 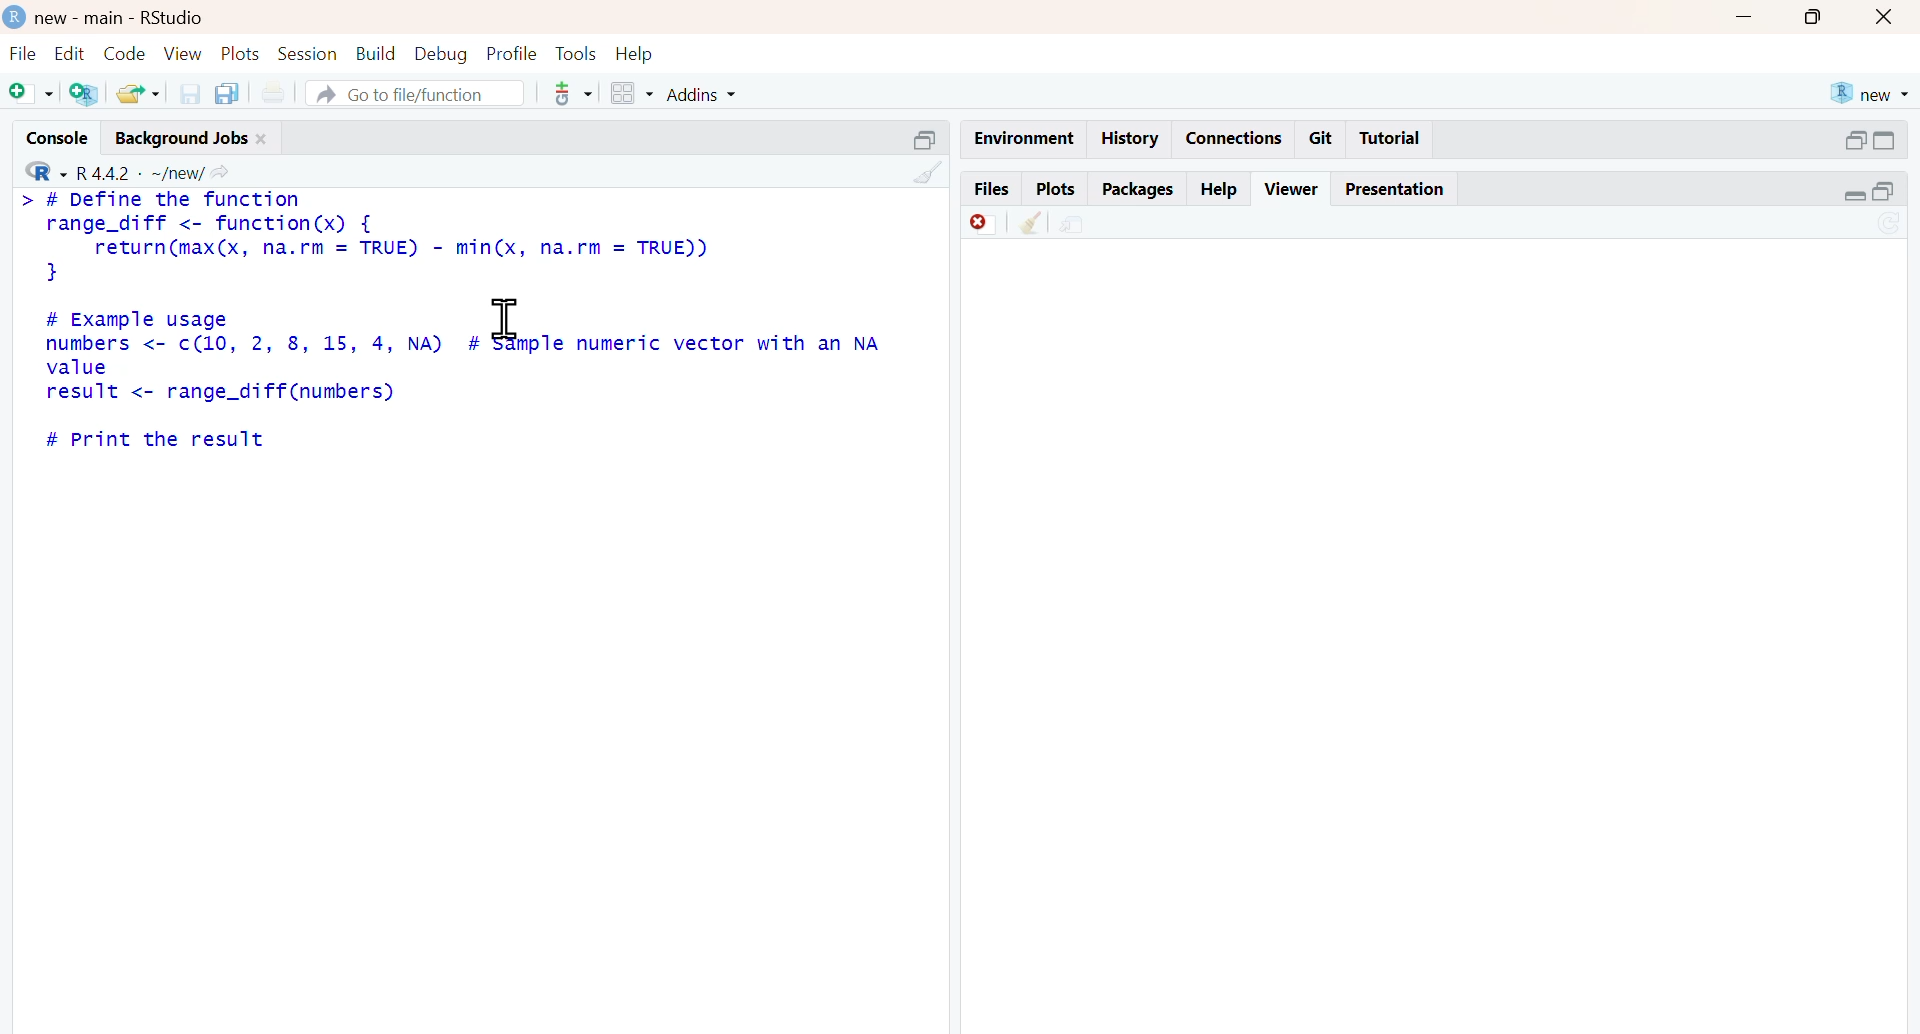 What do you see at coordinates (366, 239) in the screenshot?
I see `> # Define the function
range_diff <- function(x) {
return(max(x, na.rm = TRUE) - min(x, na.rm = TRUE))
}` at bounding box center [366, 239].